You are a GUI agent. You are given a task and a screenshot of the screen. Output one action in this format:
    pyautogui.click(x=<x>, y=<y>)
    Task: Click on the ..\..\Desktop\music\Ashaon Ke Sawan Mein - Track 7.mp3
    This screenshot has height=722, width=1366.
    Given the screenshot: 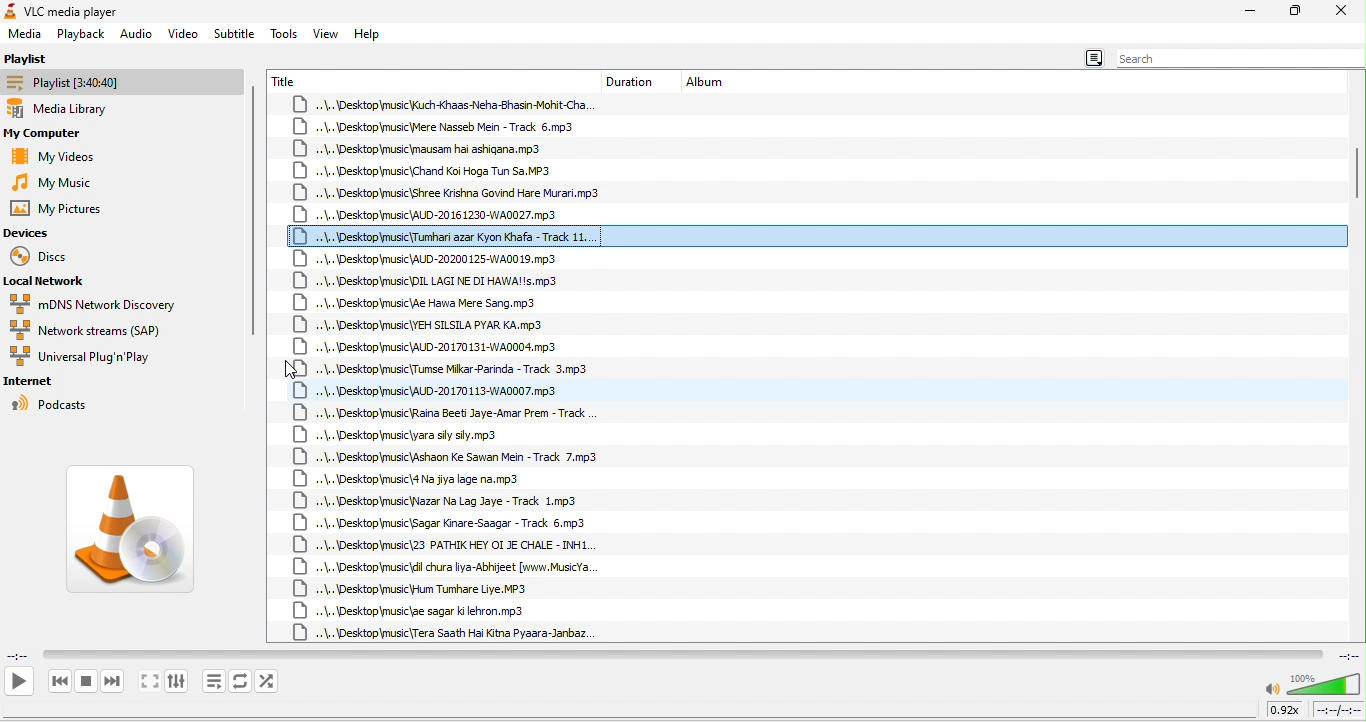 What is the action you would take?
    pyautogui.click(x=451, y=457)
    